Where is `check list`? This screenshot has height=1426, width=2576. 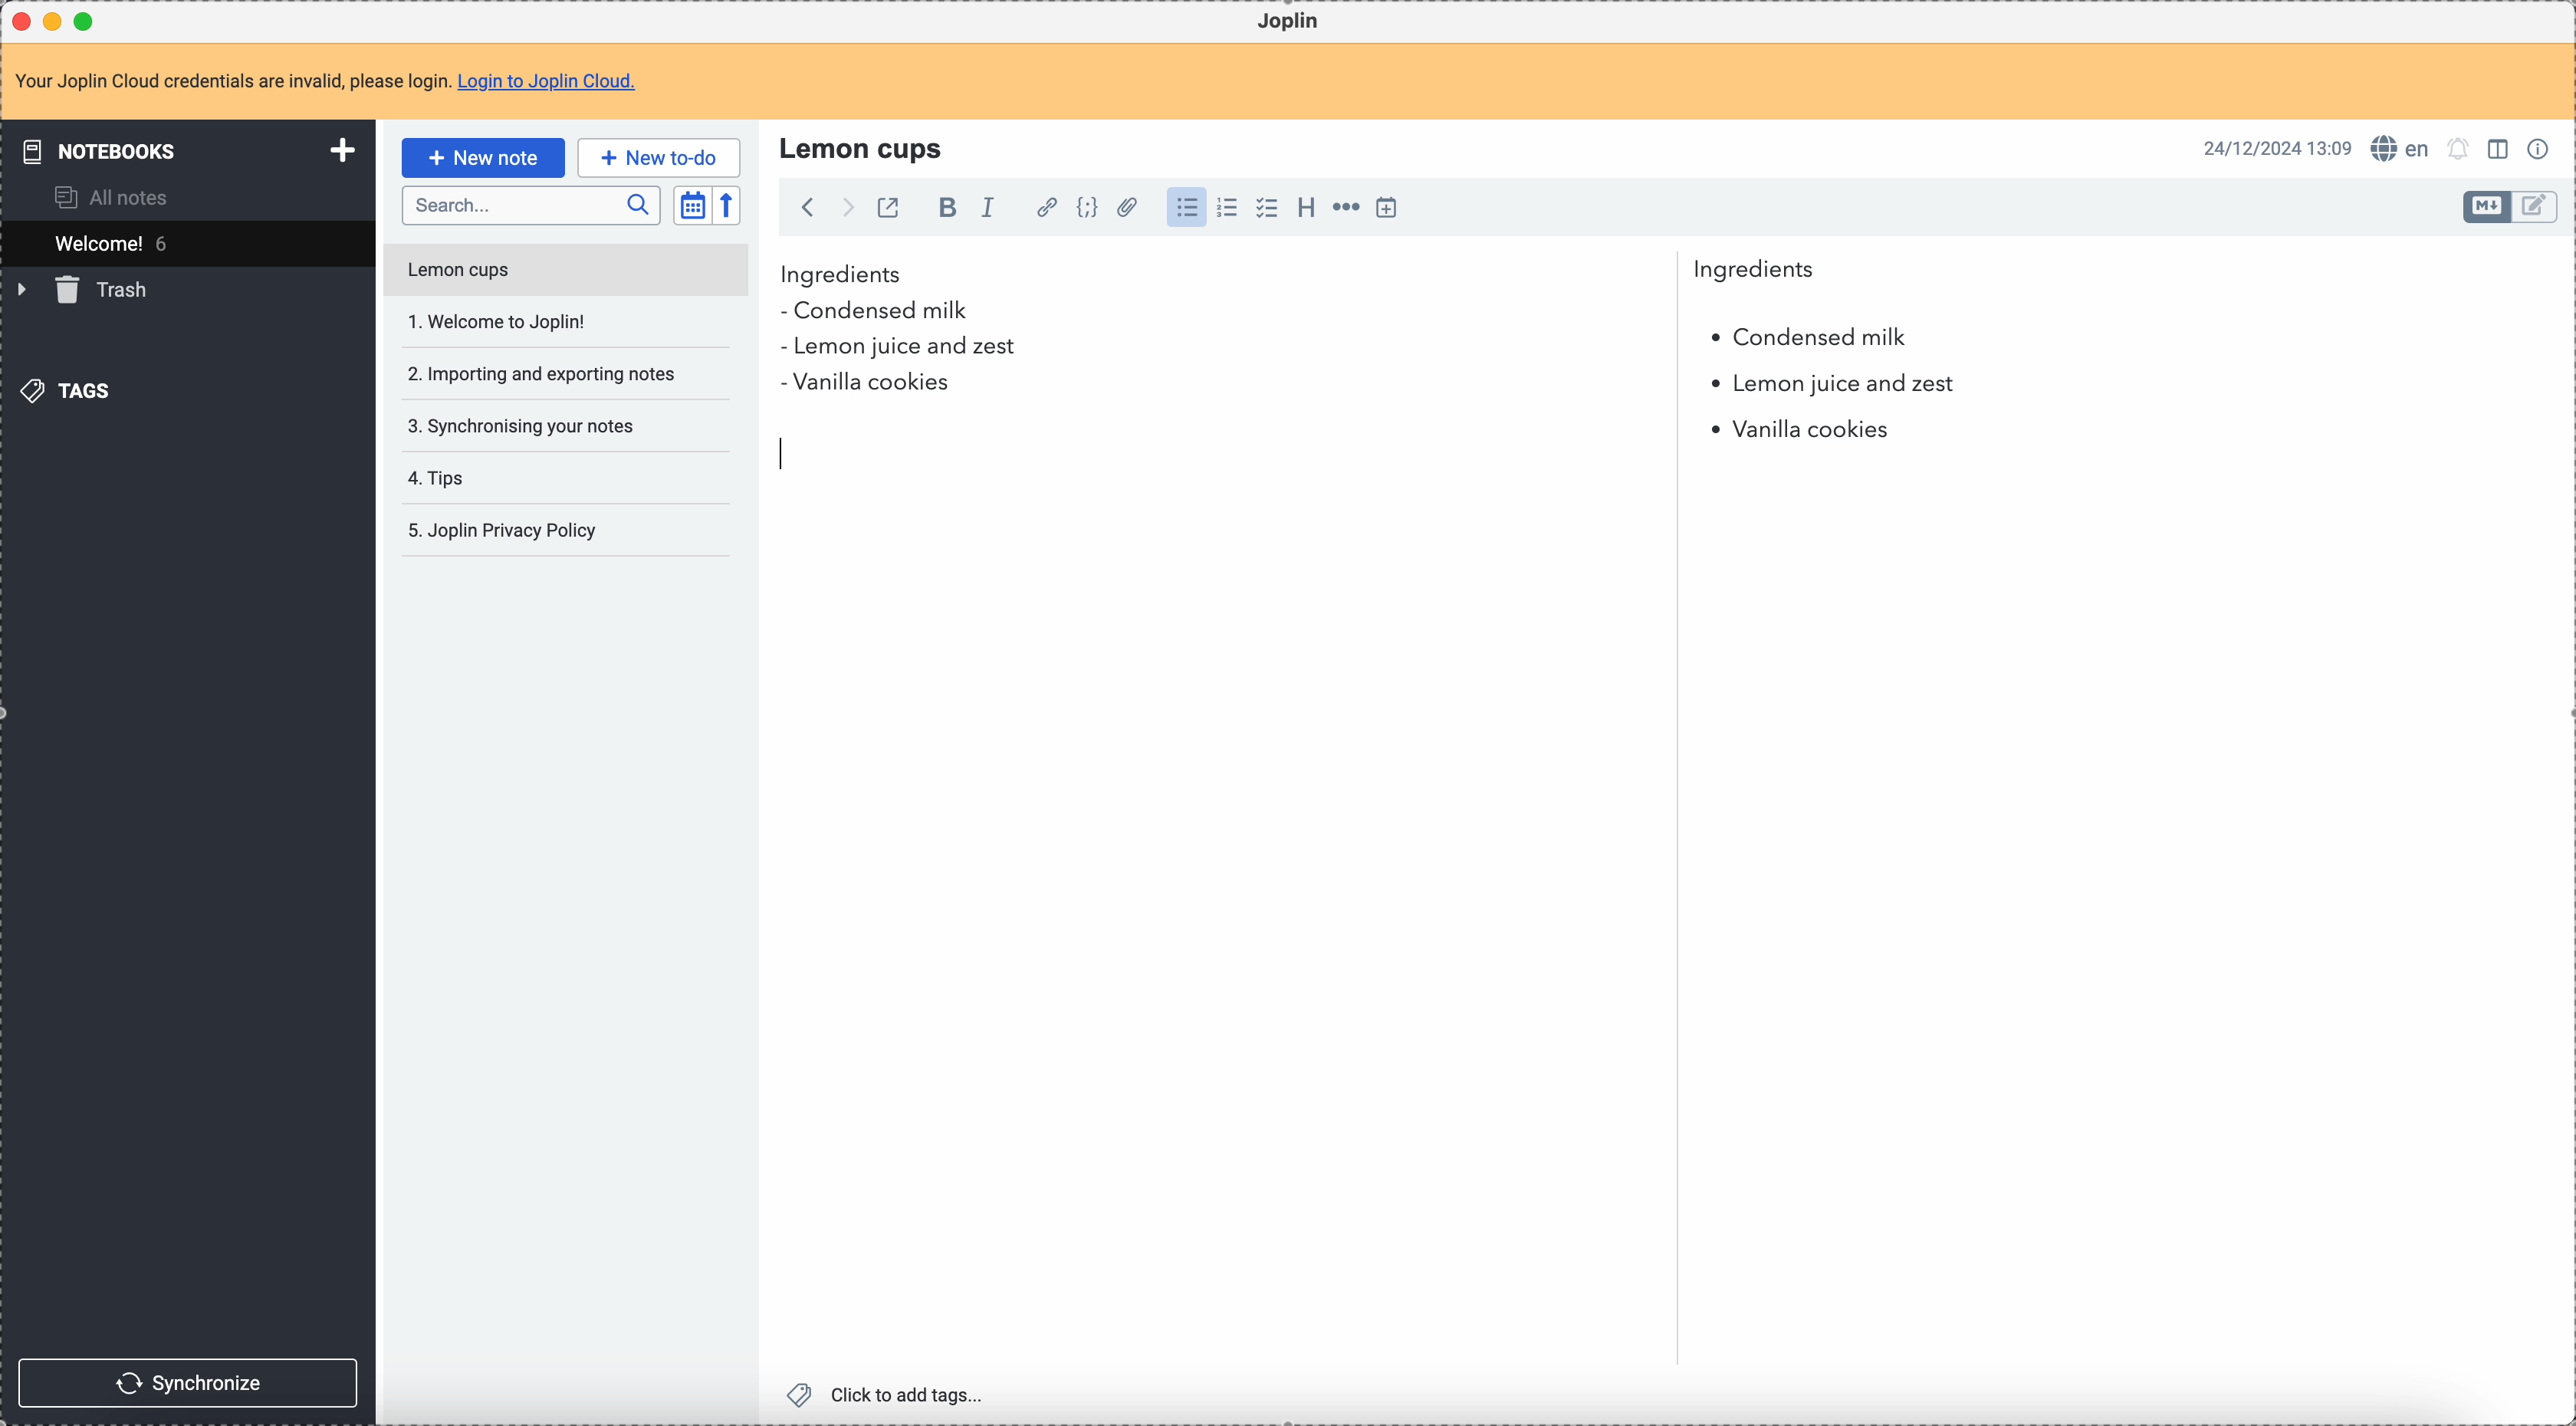 check list is located at coordinates (1266, 208).